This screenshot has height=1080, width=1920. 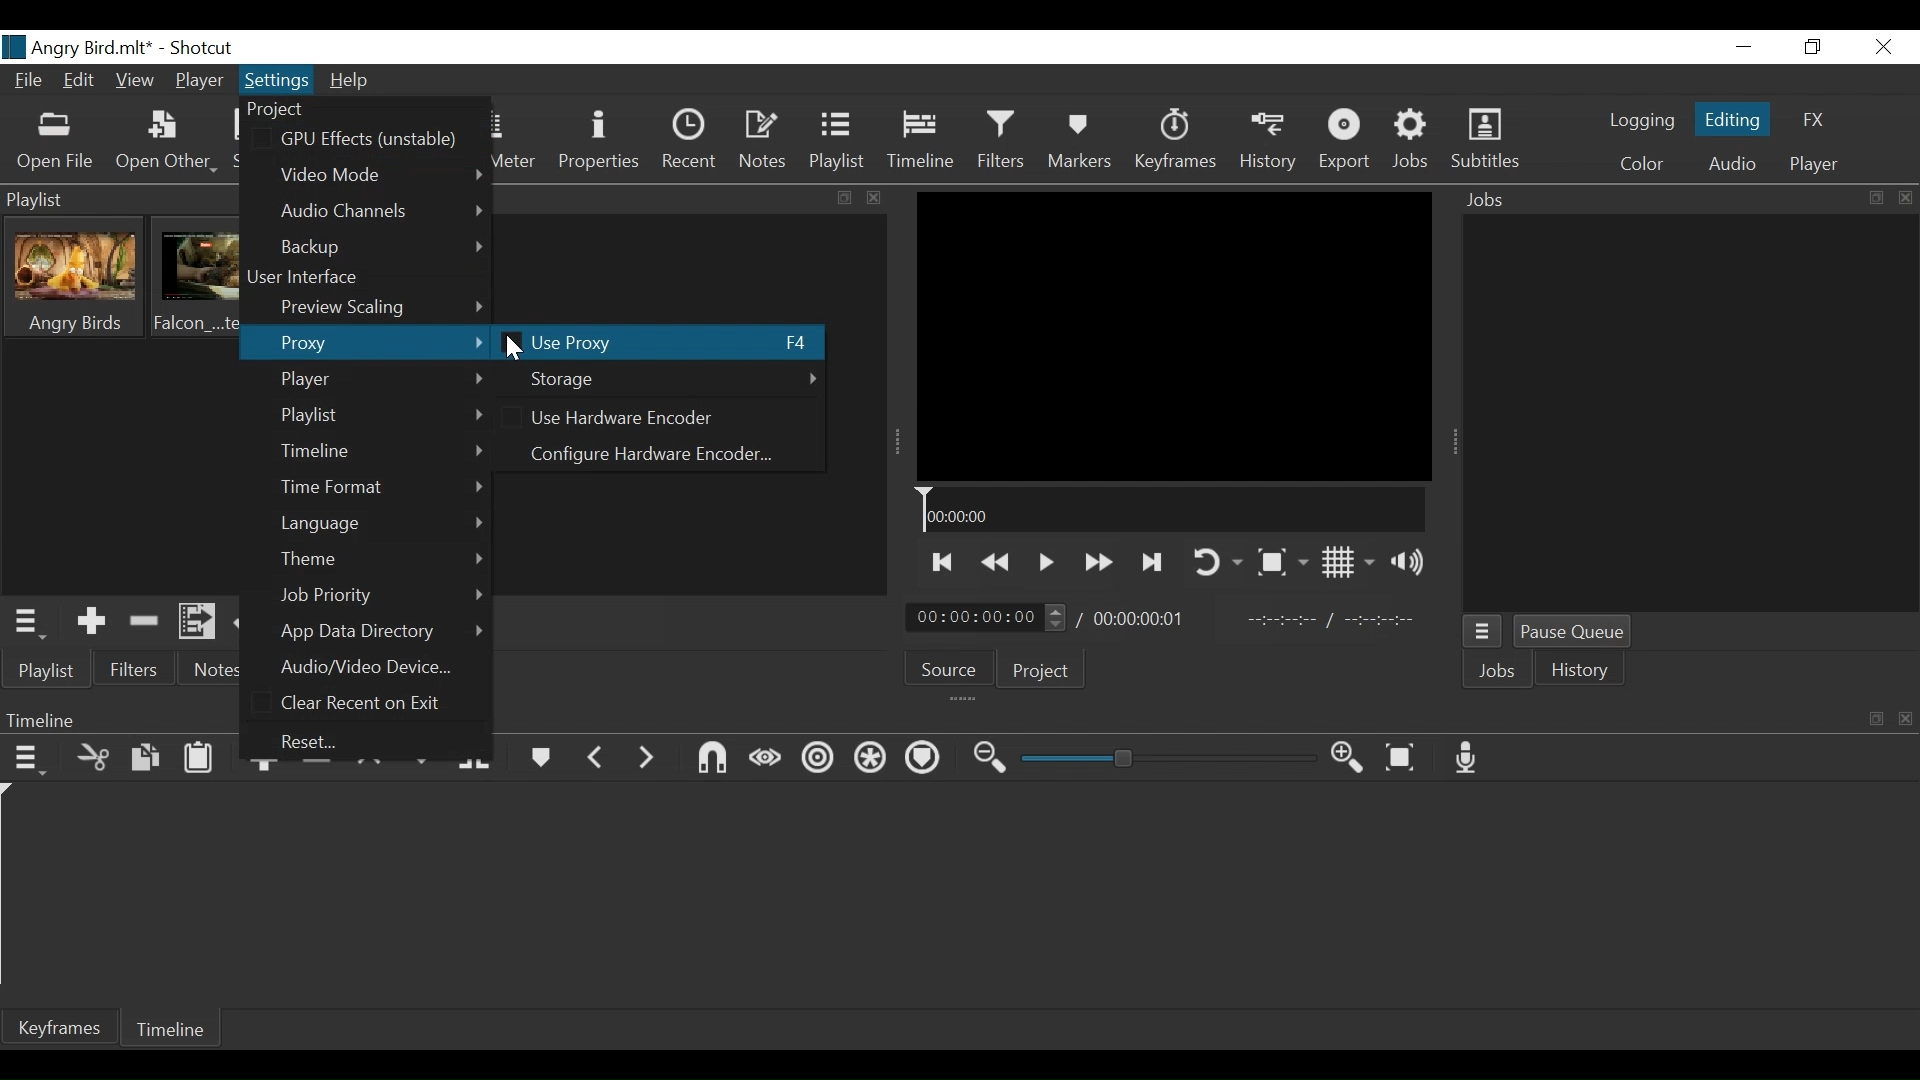 I want to click on Player, so click(x=197, y=82).